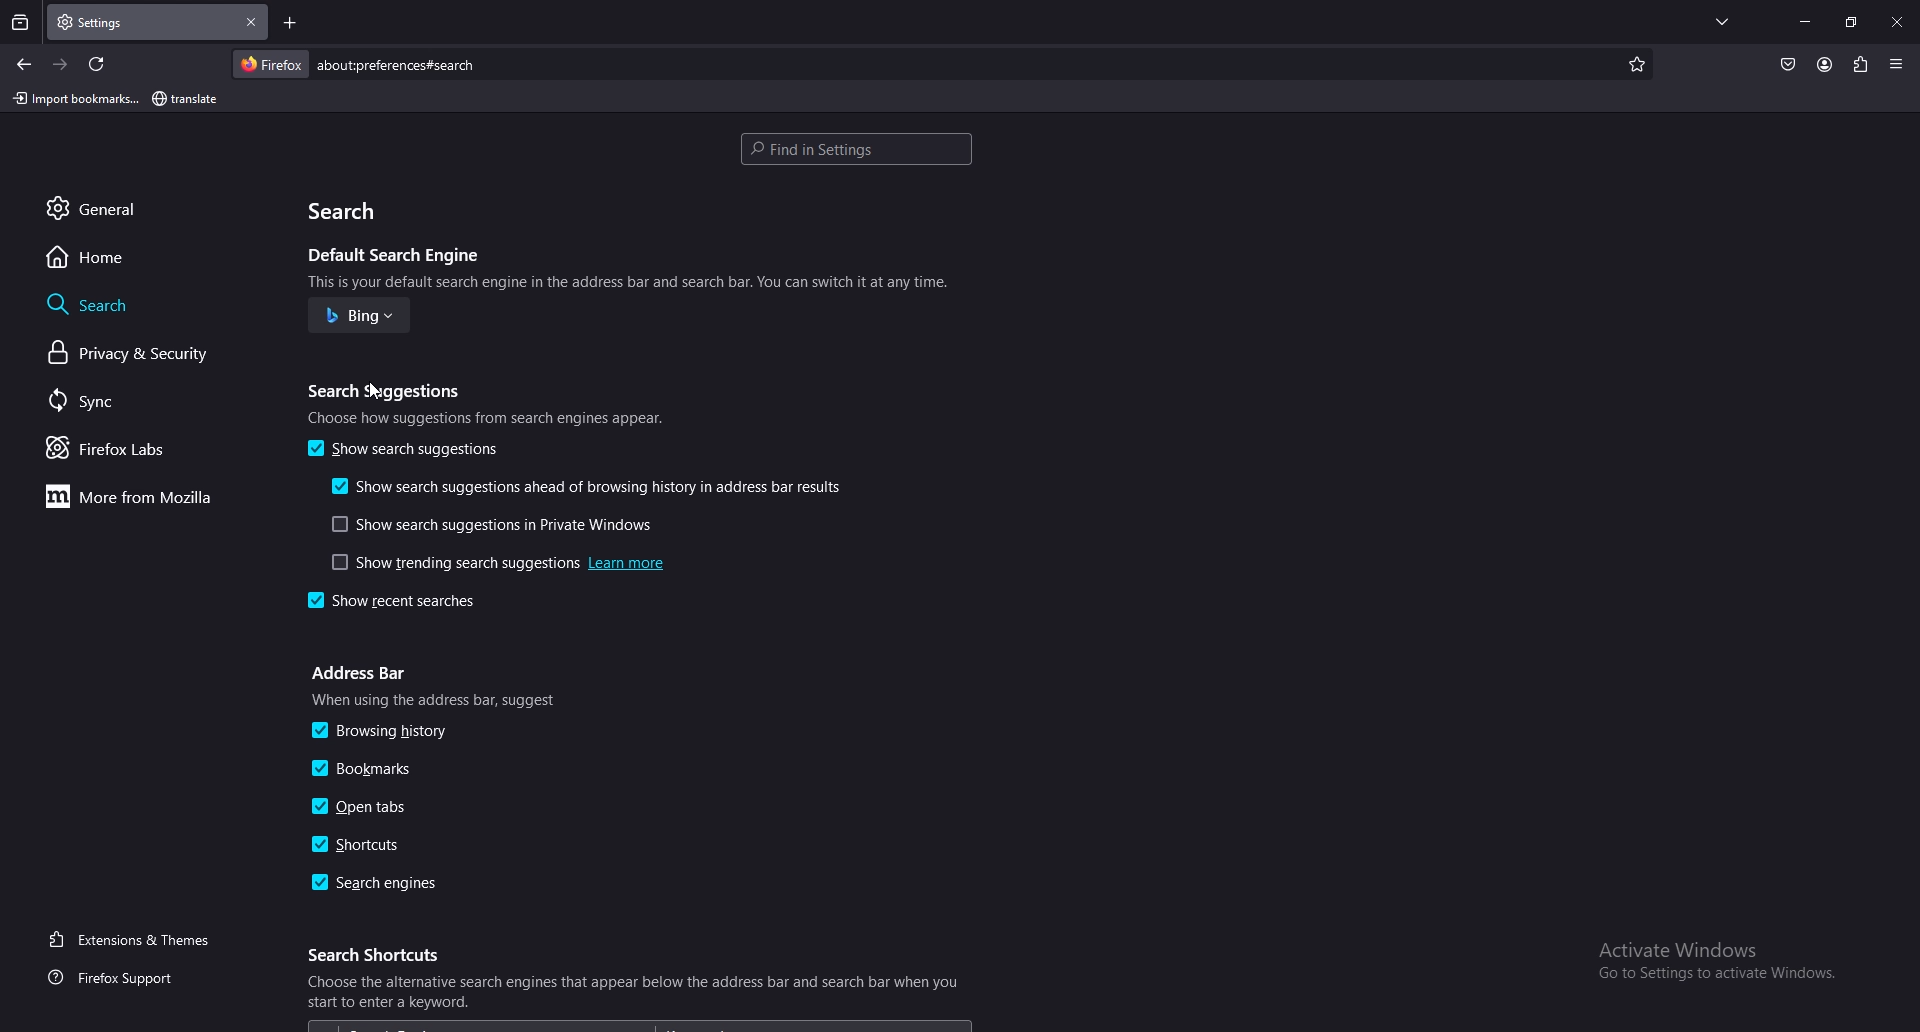 This screenshot has width=1920, height=1032. Describe the element at coordinates (20, 22) in the screenshot. I see `recent browsing` at that location.